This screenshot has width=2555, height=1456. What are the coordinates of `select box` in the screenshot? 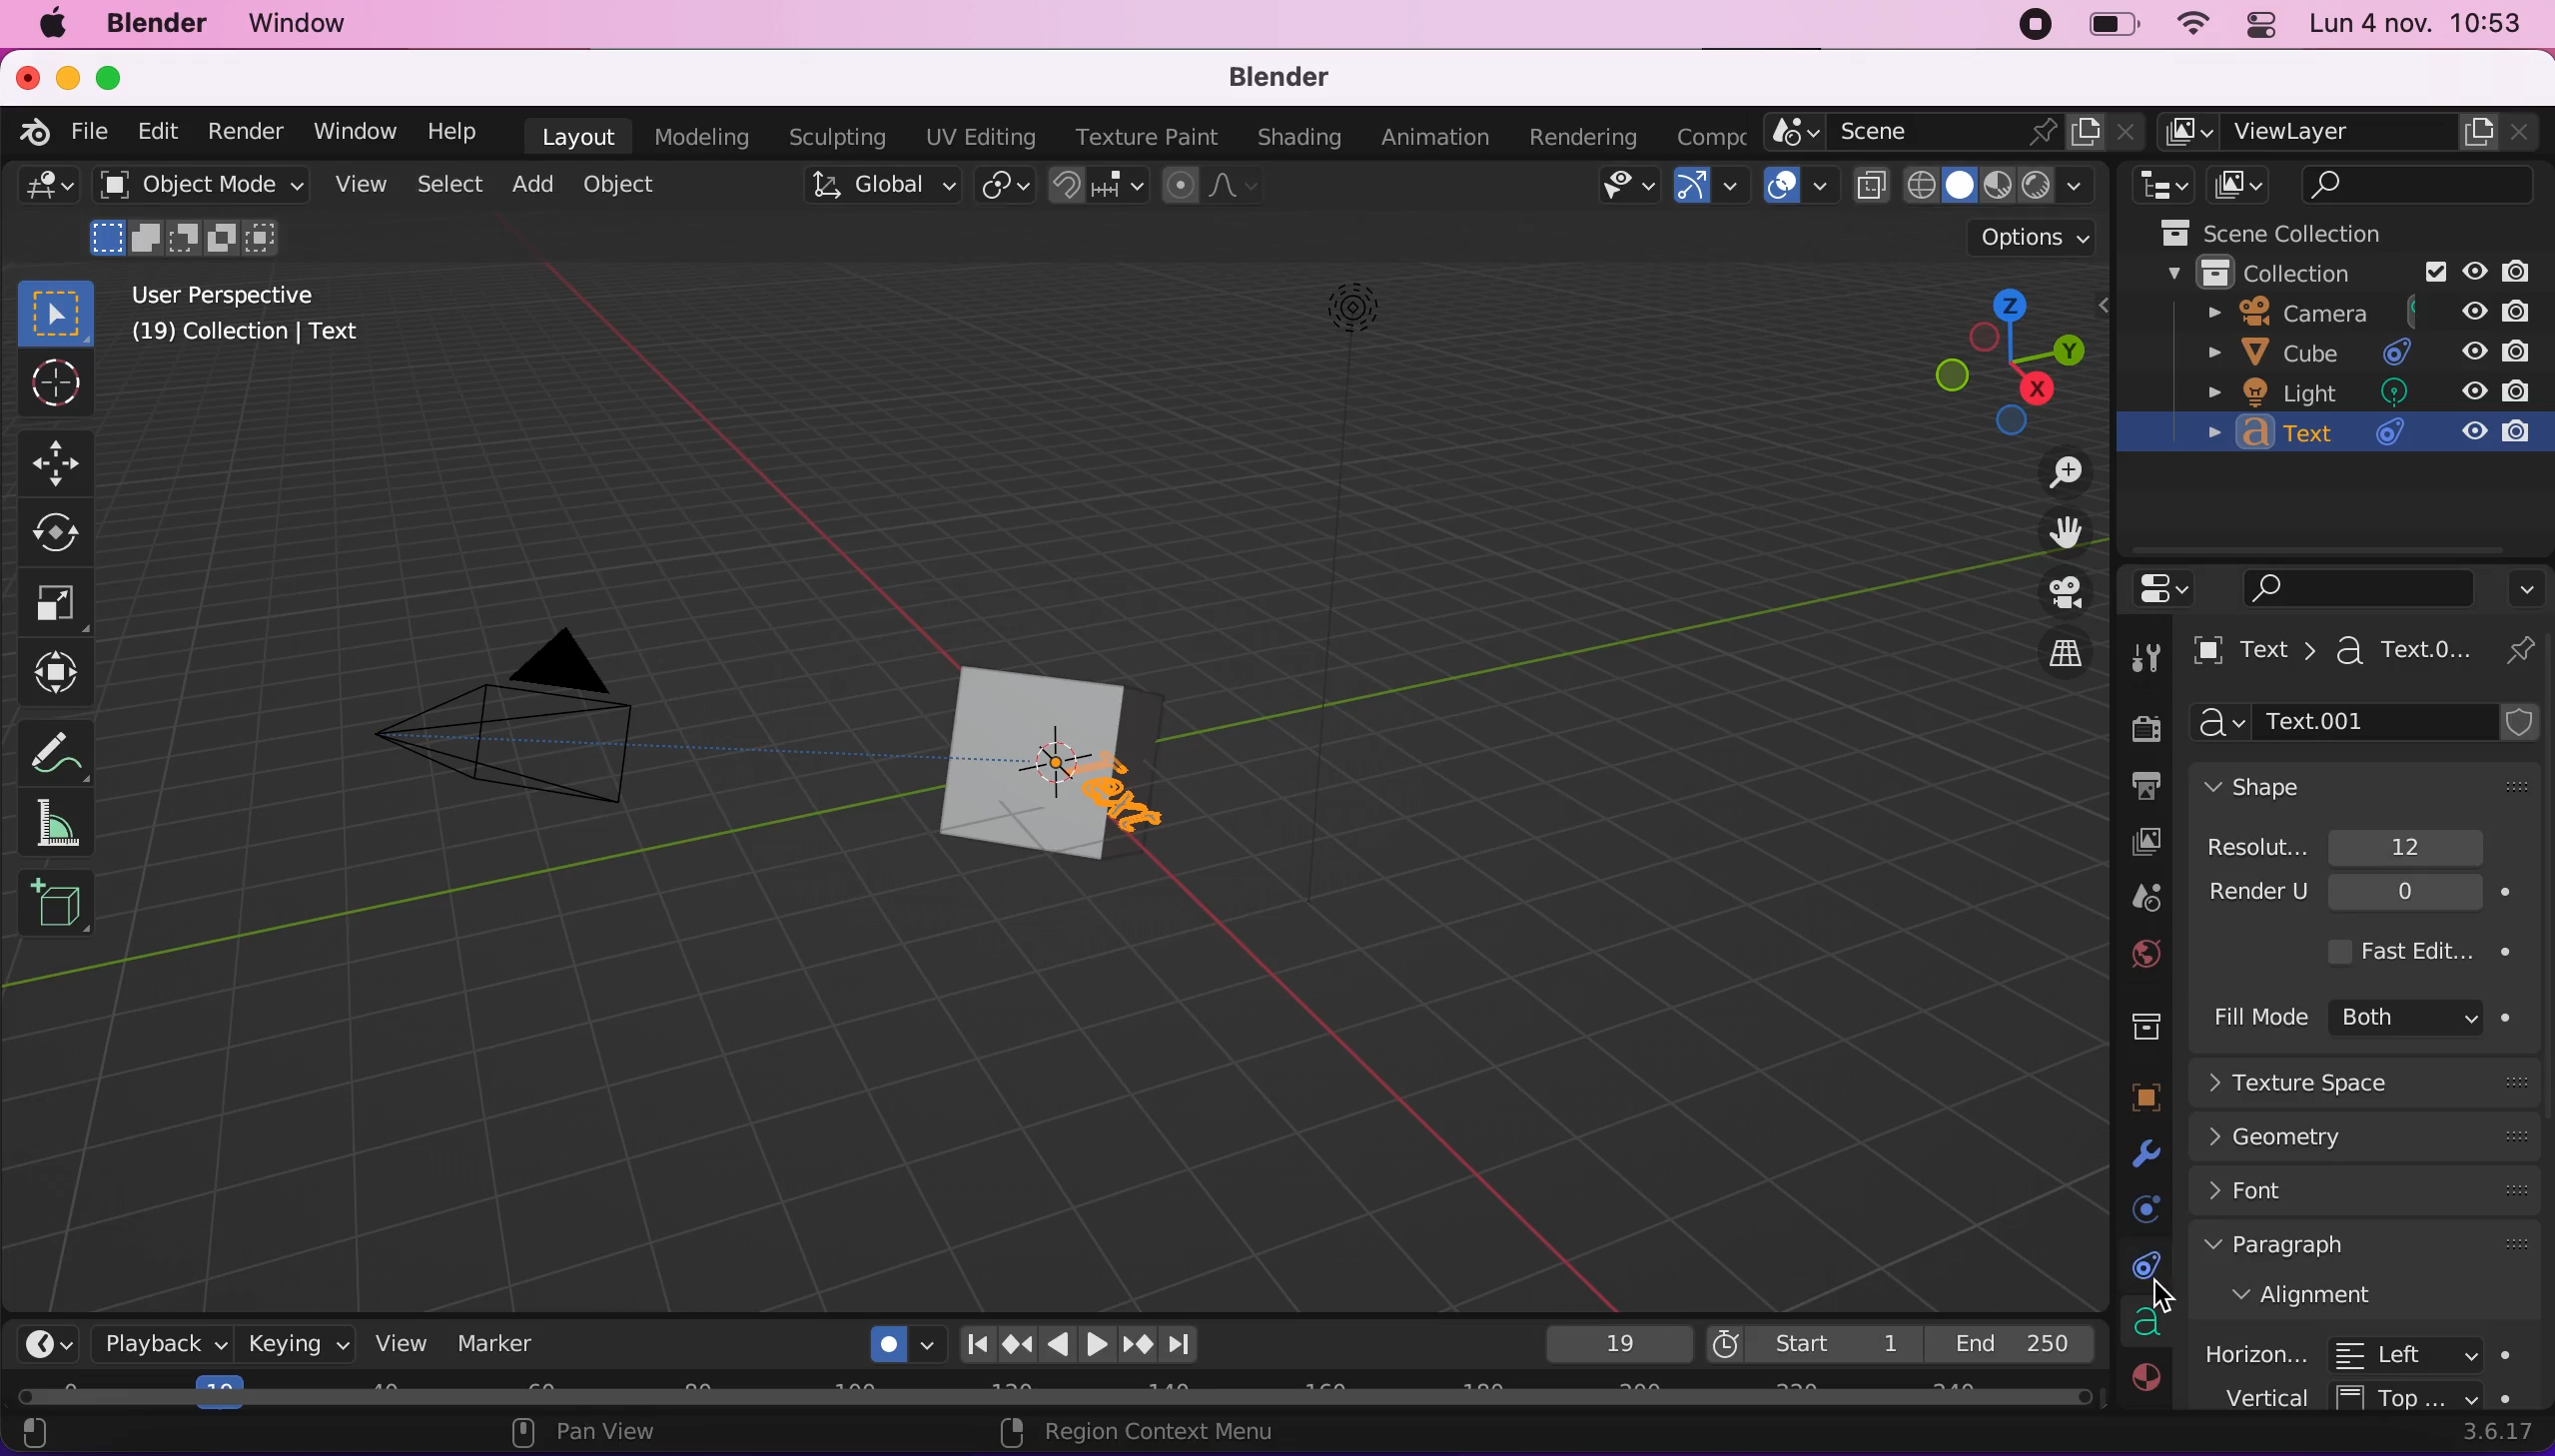 It's located at (58, 311).